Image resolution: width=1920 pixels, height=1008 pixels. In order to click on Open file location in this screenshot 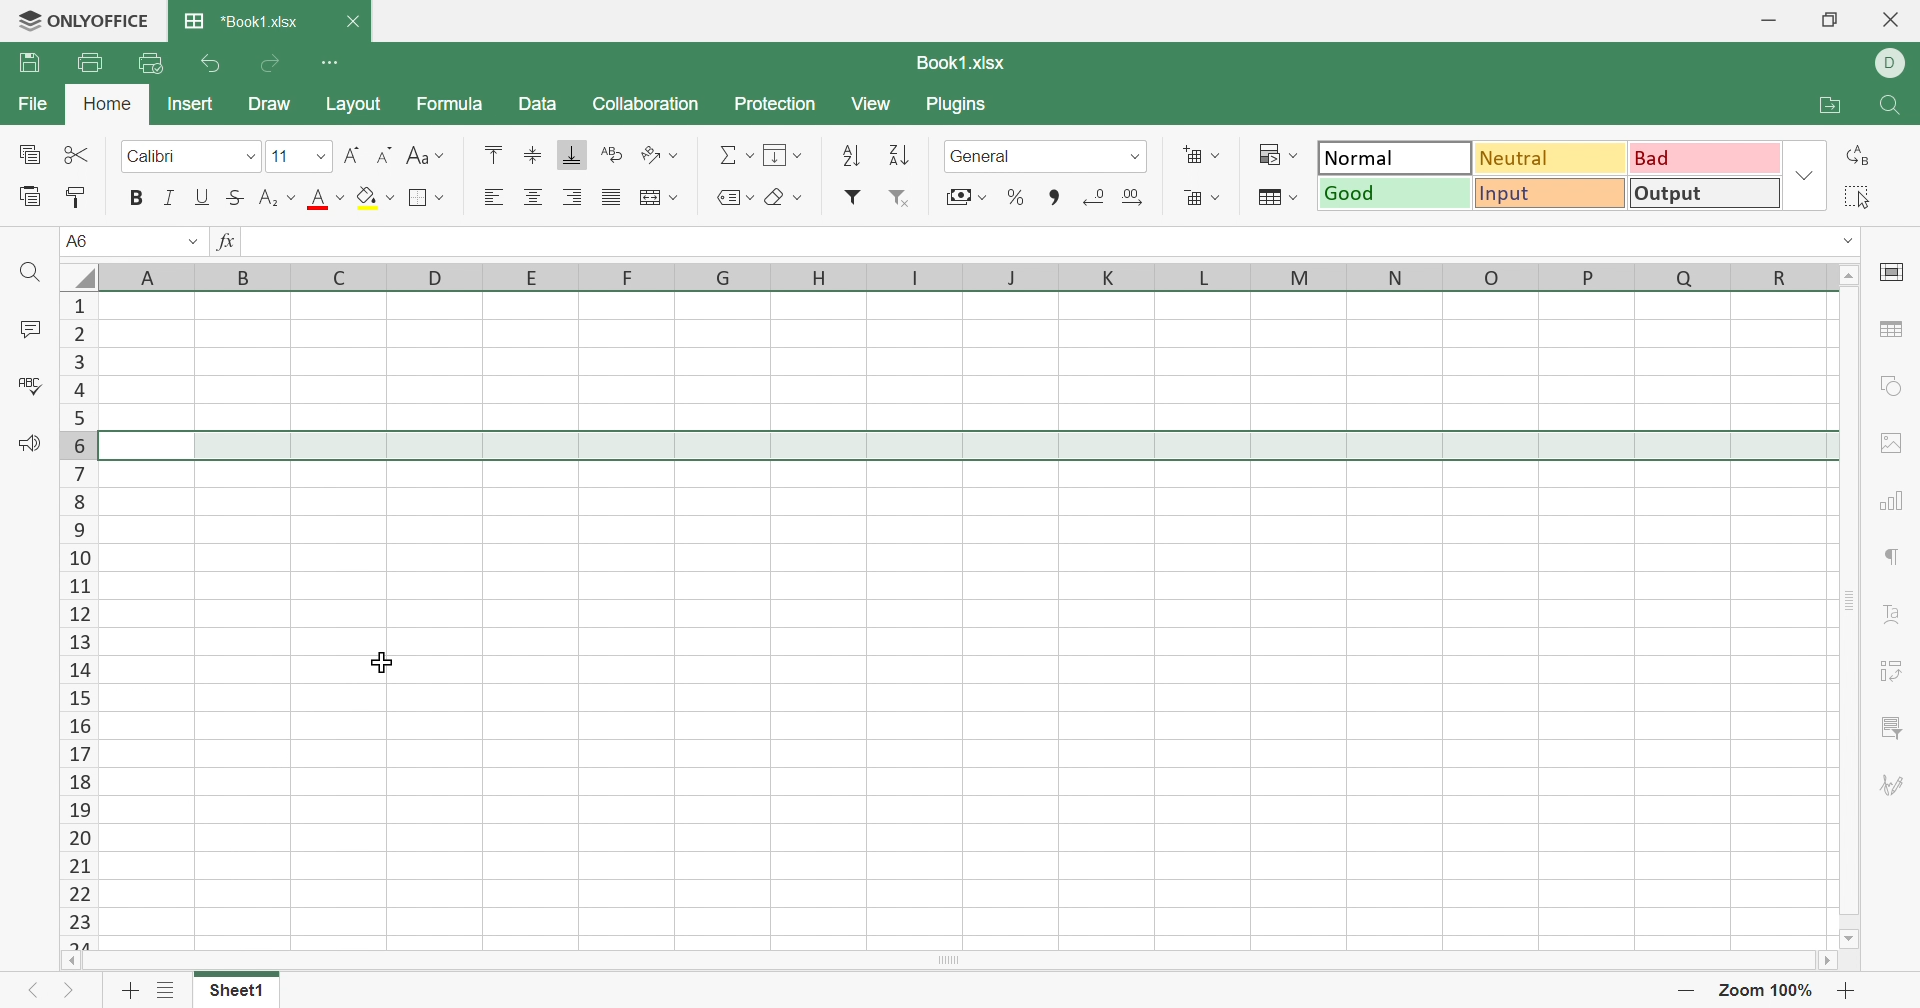, I will do `click(1829, 107)`.